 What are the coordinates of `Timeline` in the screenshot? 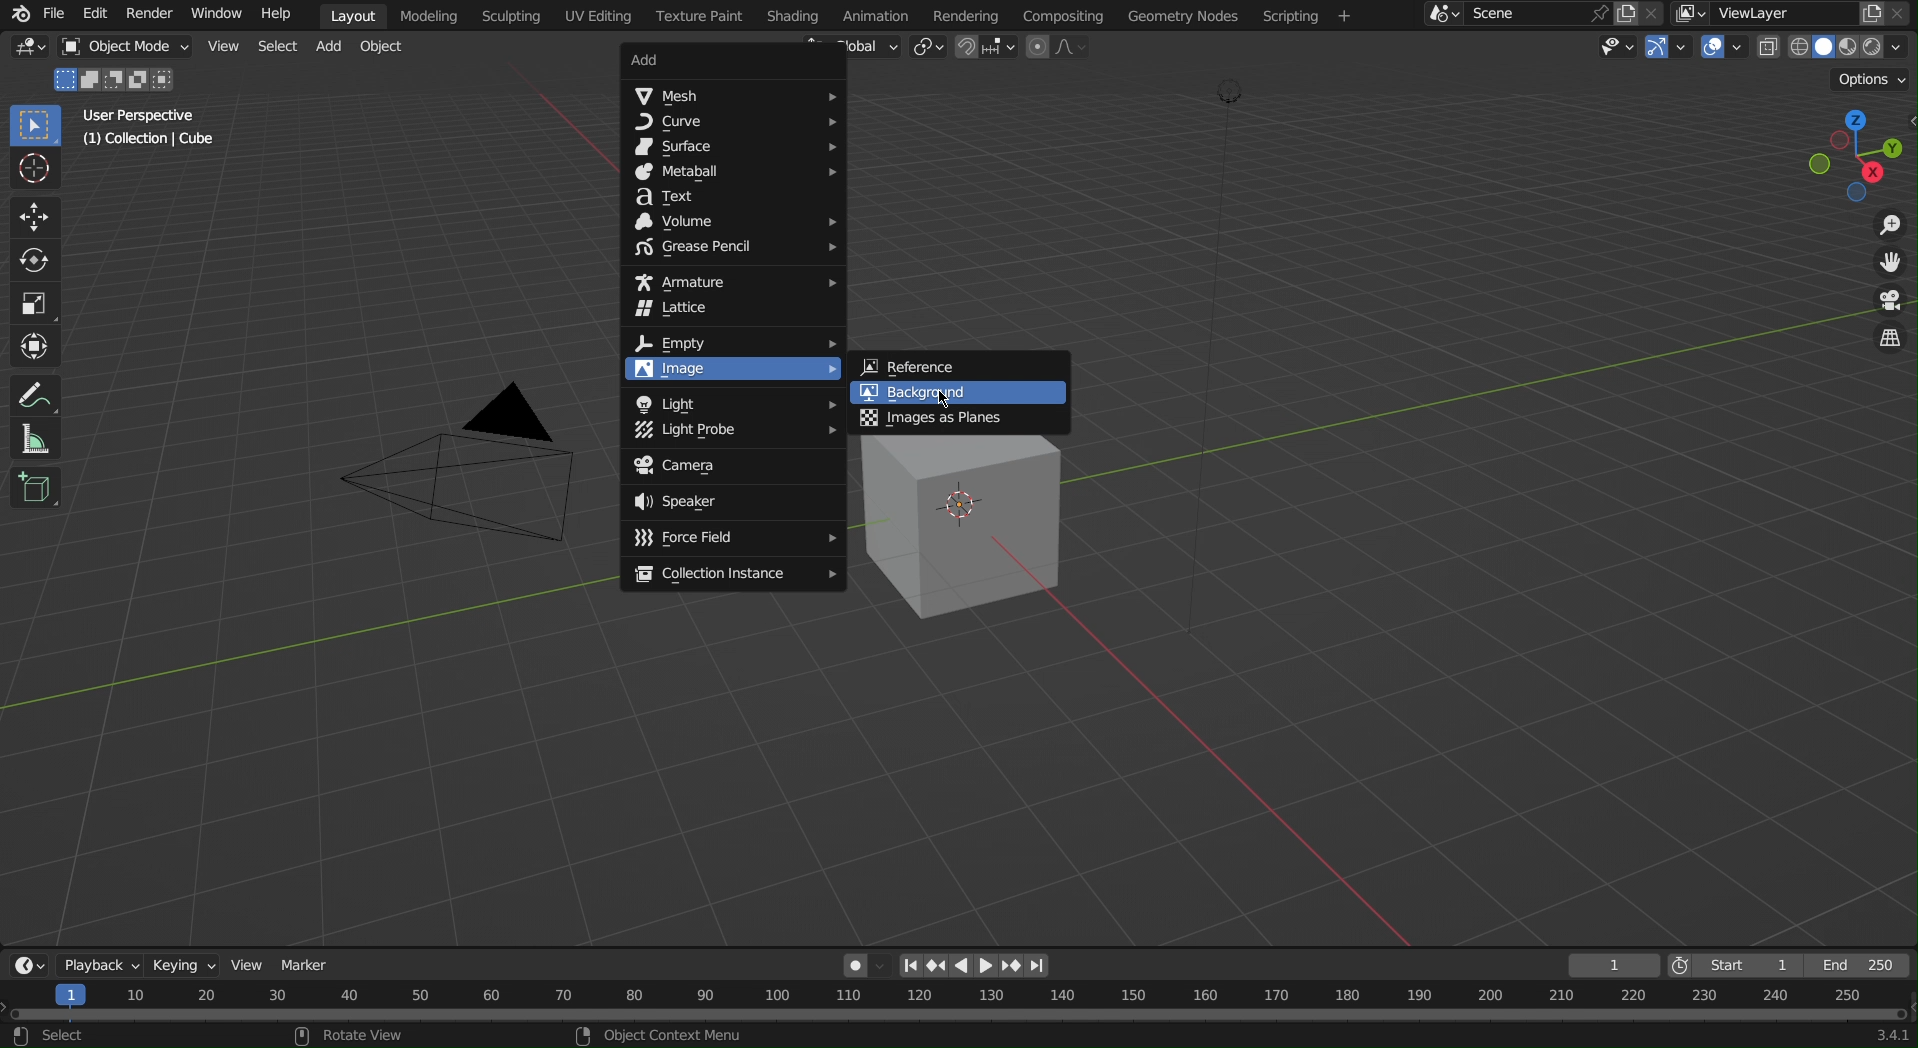 It's located at (959, 1016).